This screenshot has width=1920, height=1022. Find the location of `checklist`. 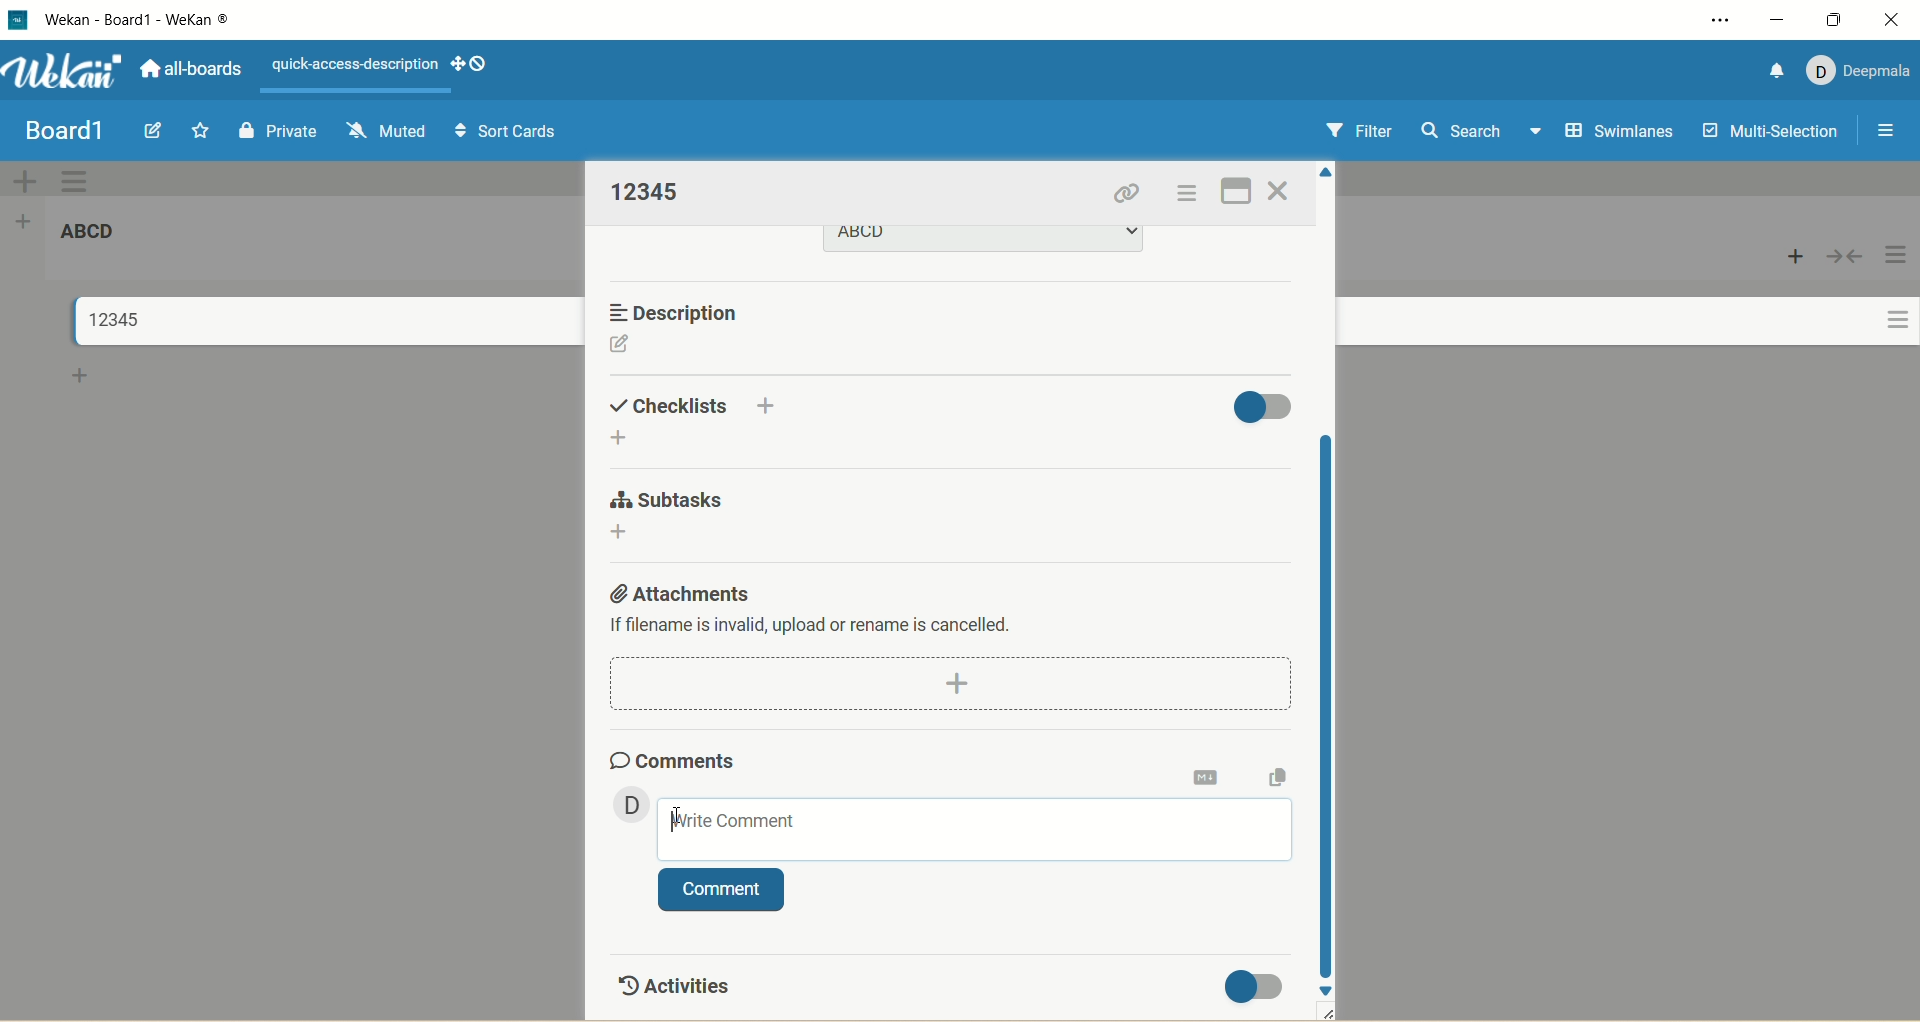

checklist is located at coordinates (671, 403).